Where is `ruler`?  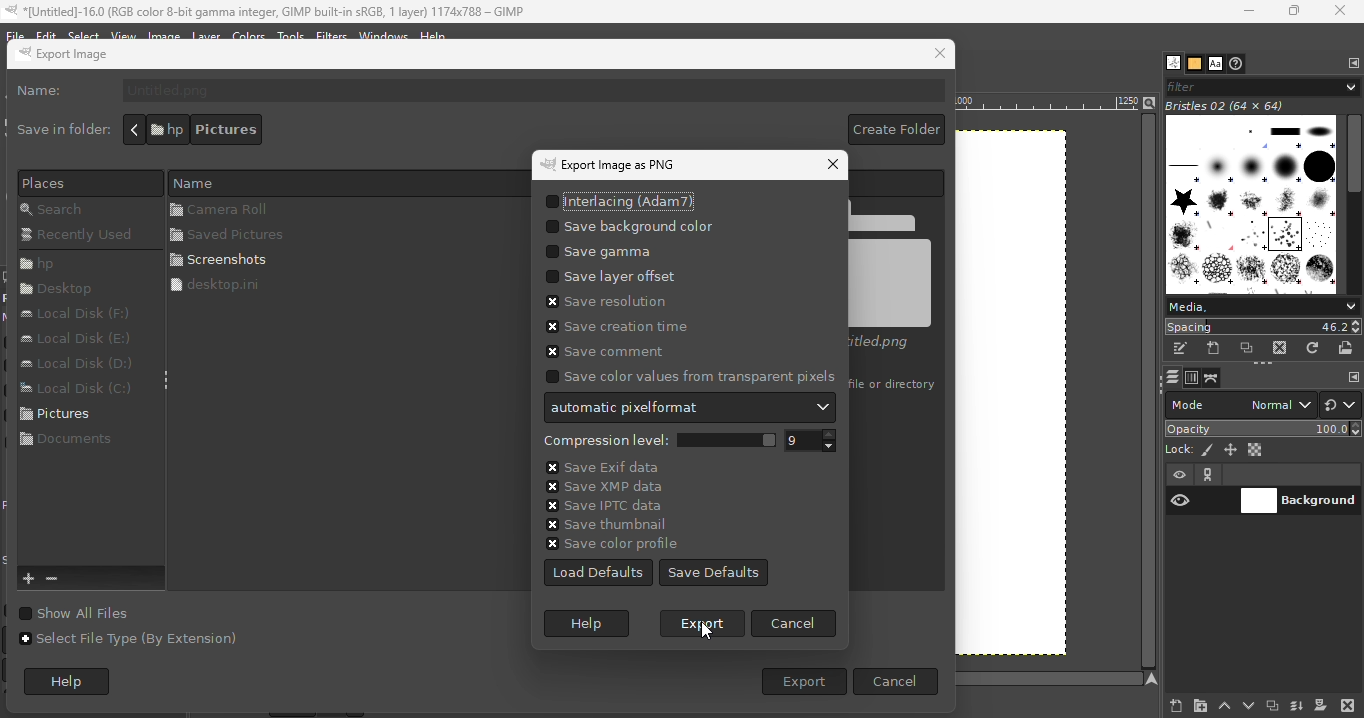
ruler is located at coordinates (1046, 105).